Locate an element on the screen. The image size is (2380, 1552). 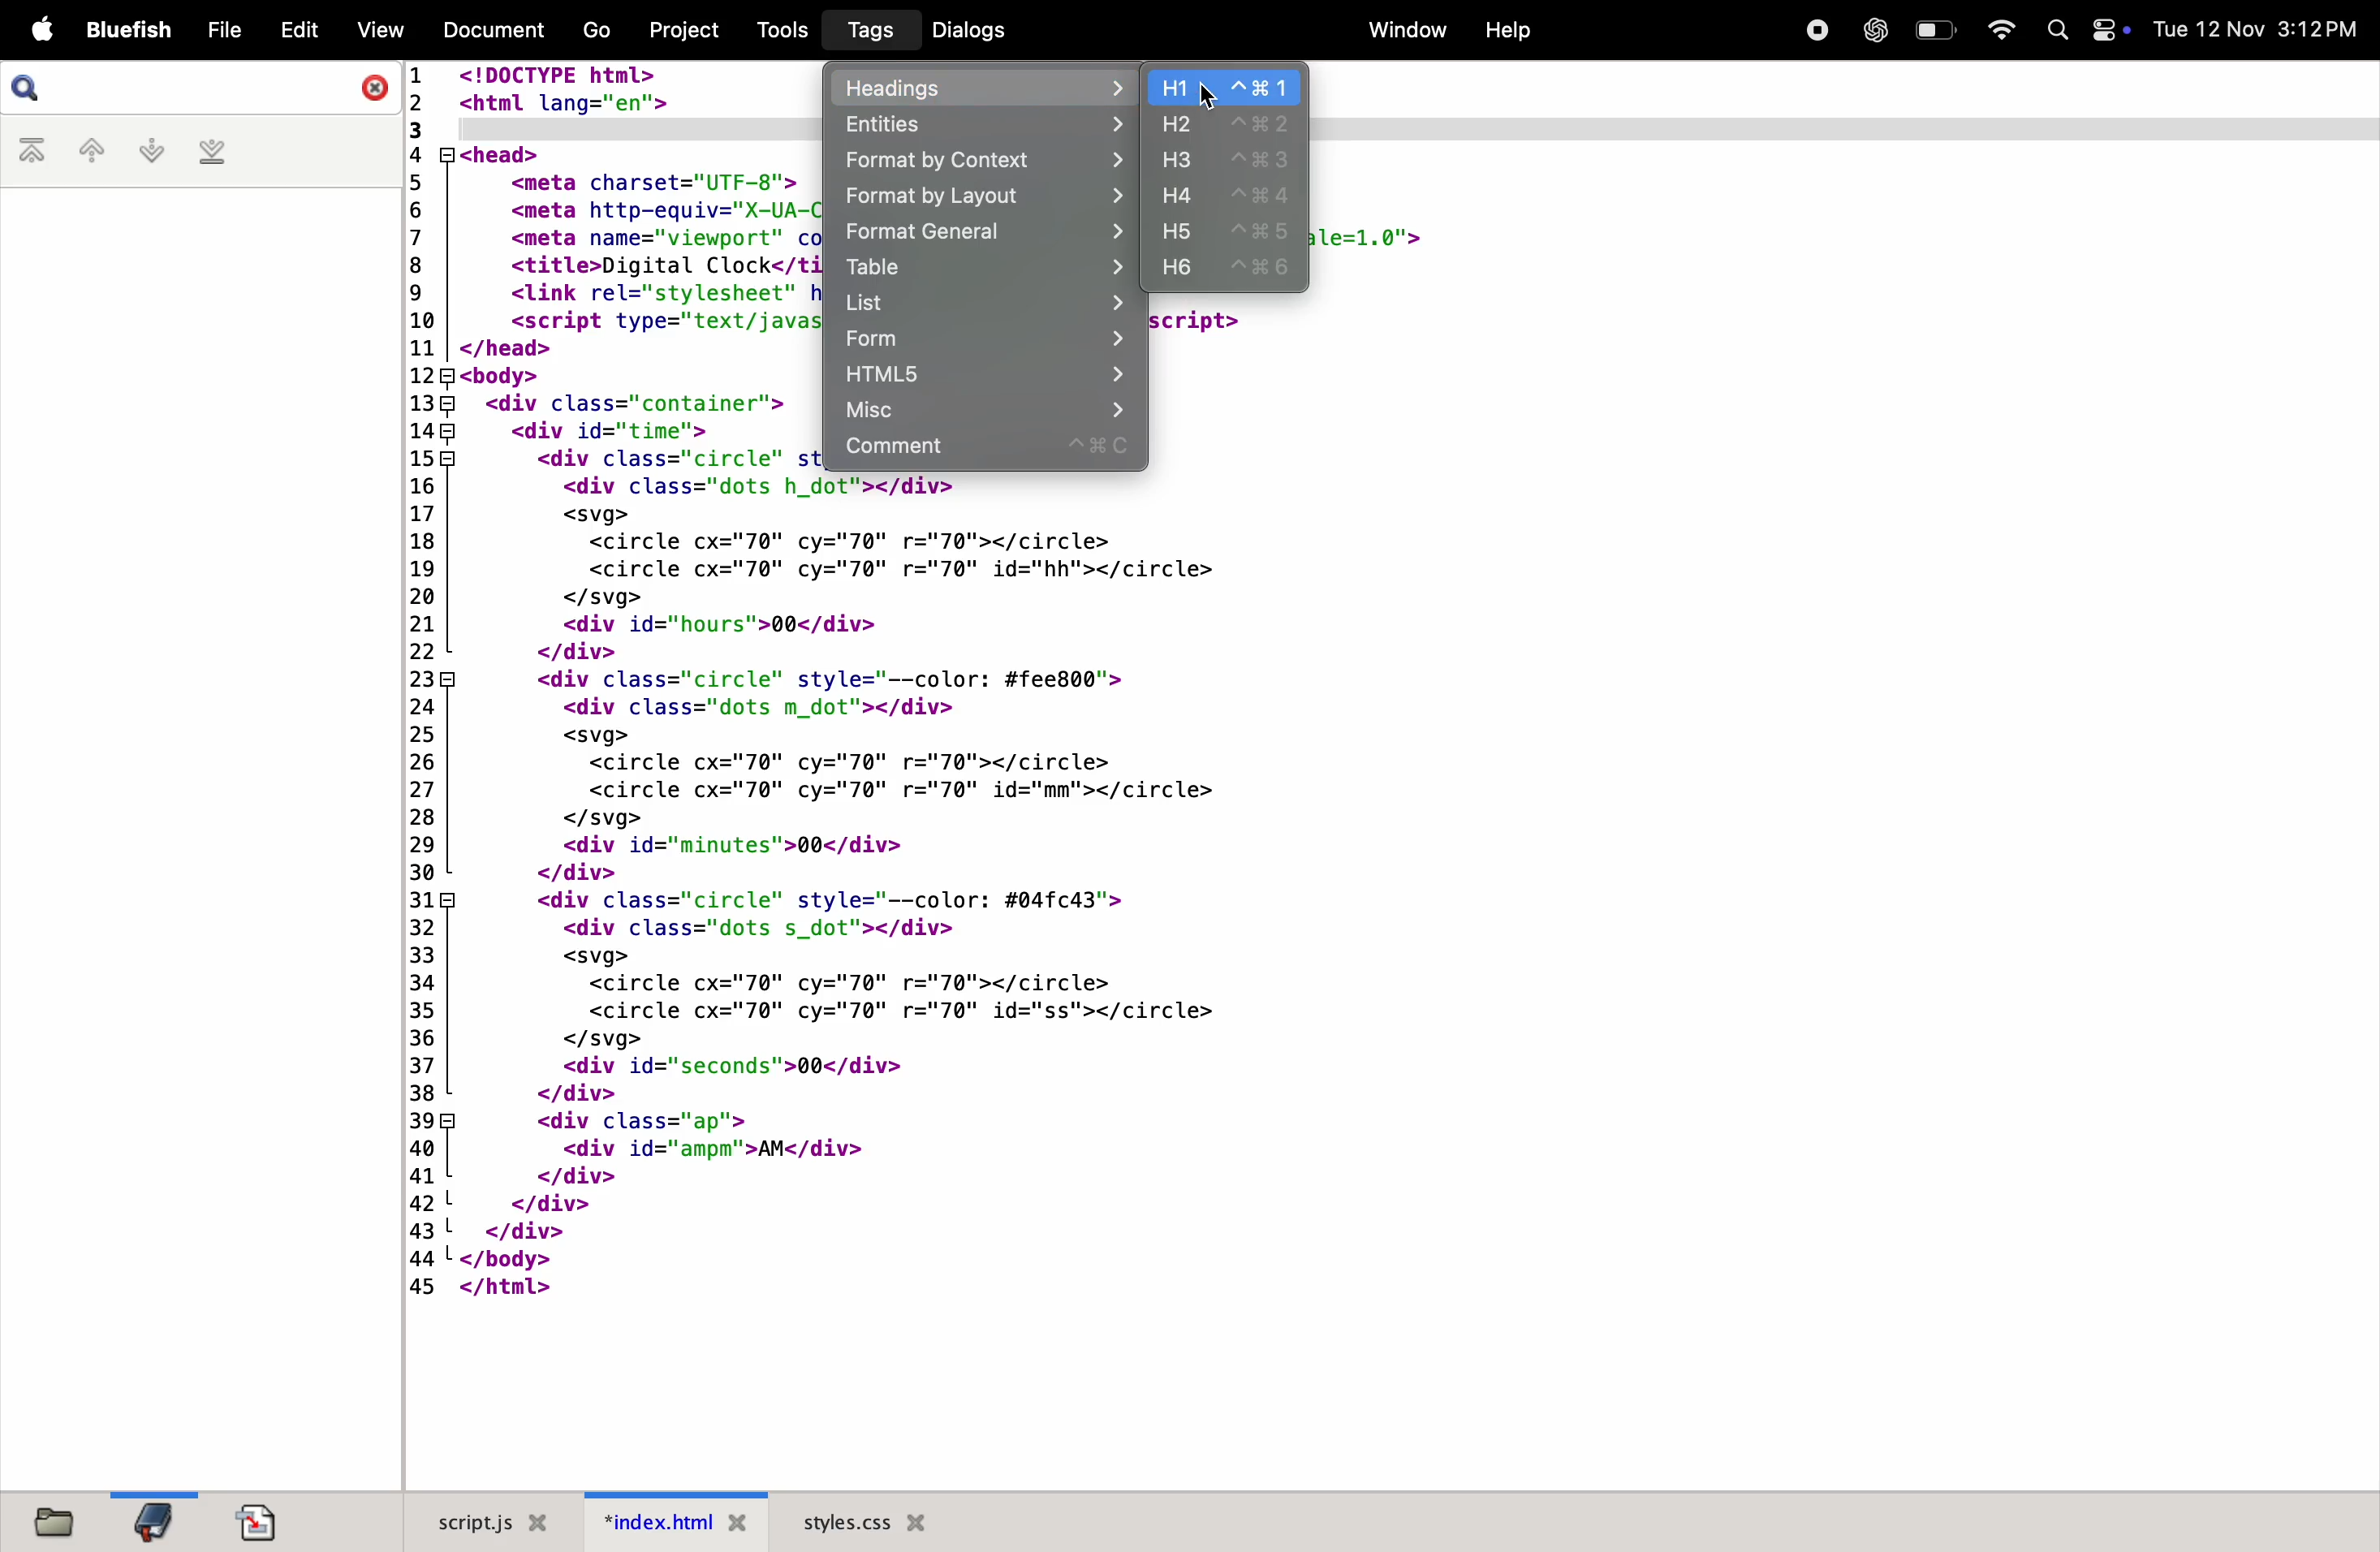
tools is located at coordinates (775, 29).